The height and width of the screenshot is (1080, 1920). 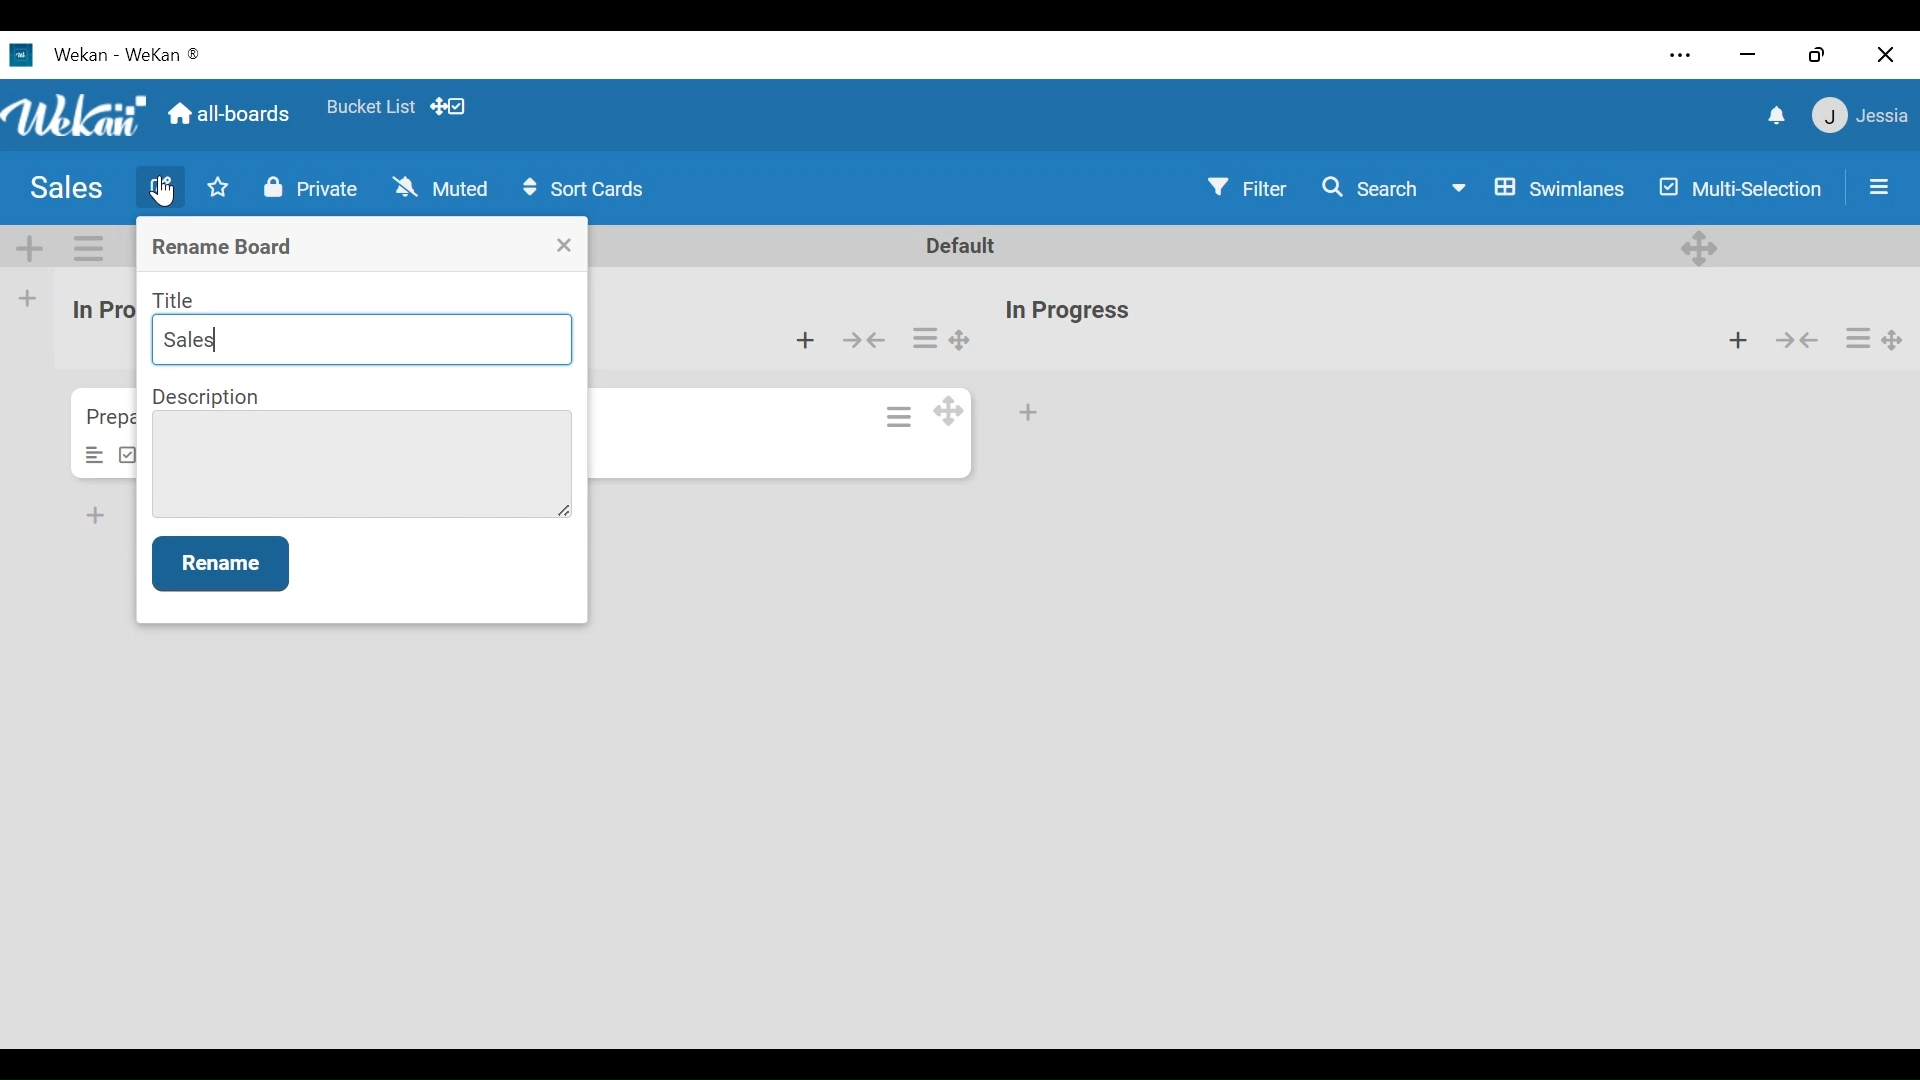 I want to click on notifications, so click(x=1779, y=116).